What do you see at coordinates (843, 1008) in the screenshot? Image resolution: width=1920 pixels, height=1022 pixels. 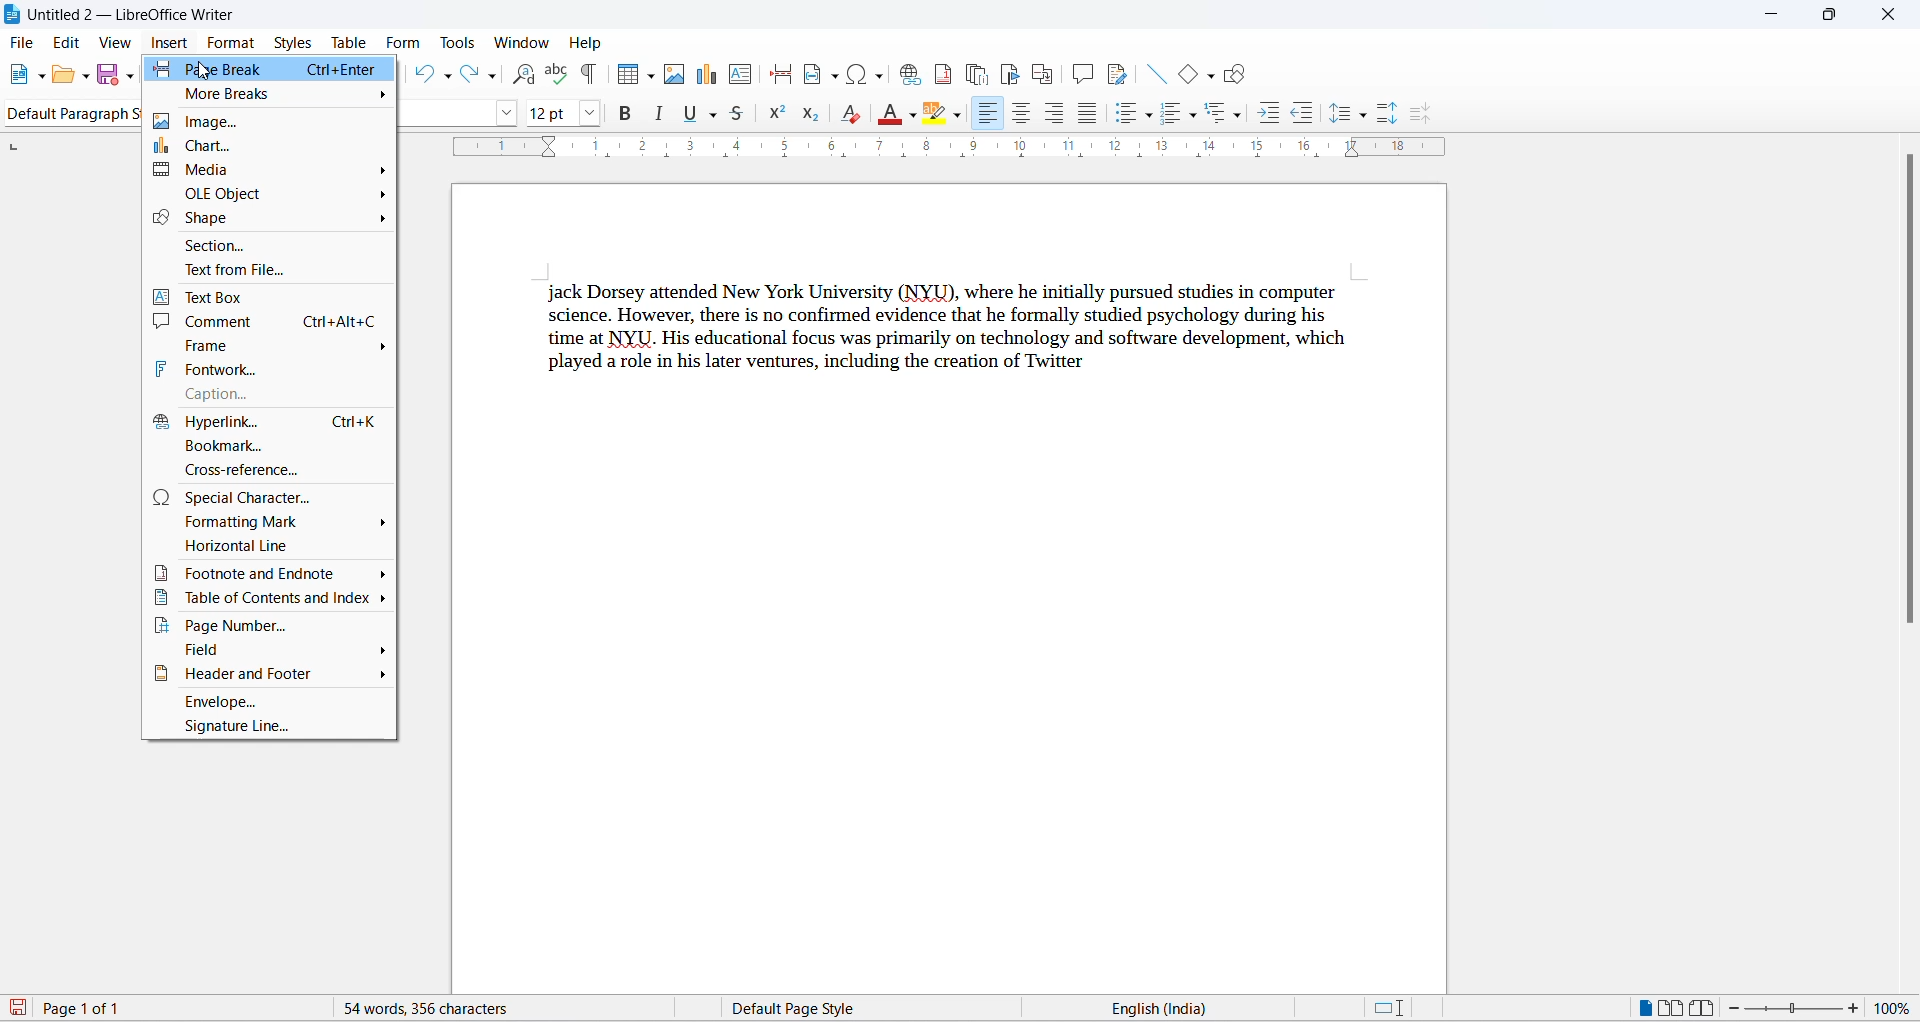 I see `Default Page Style` at bounding box center [843, 1008].